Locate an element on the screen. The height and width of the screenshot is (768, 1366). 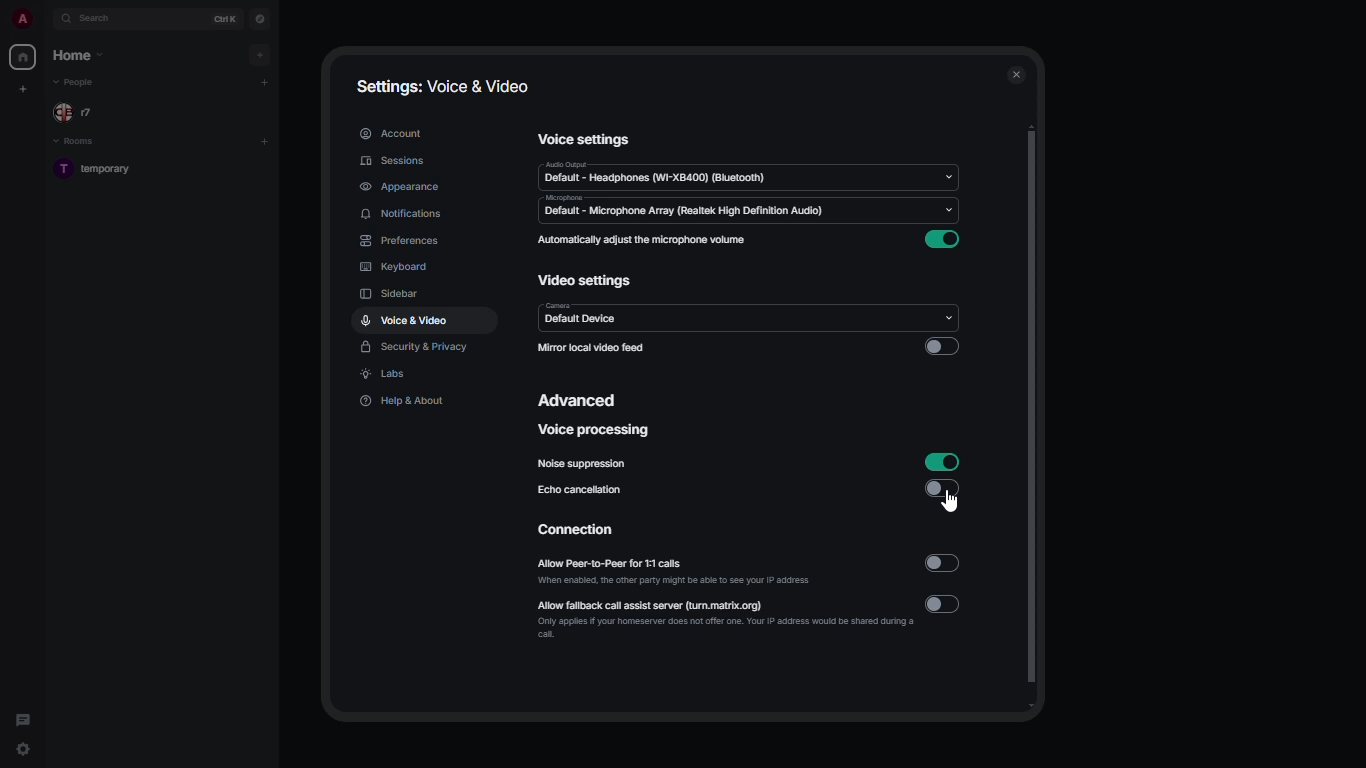
allow fallback call assist server is located at coordinates (728, 618).